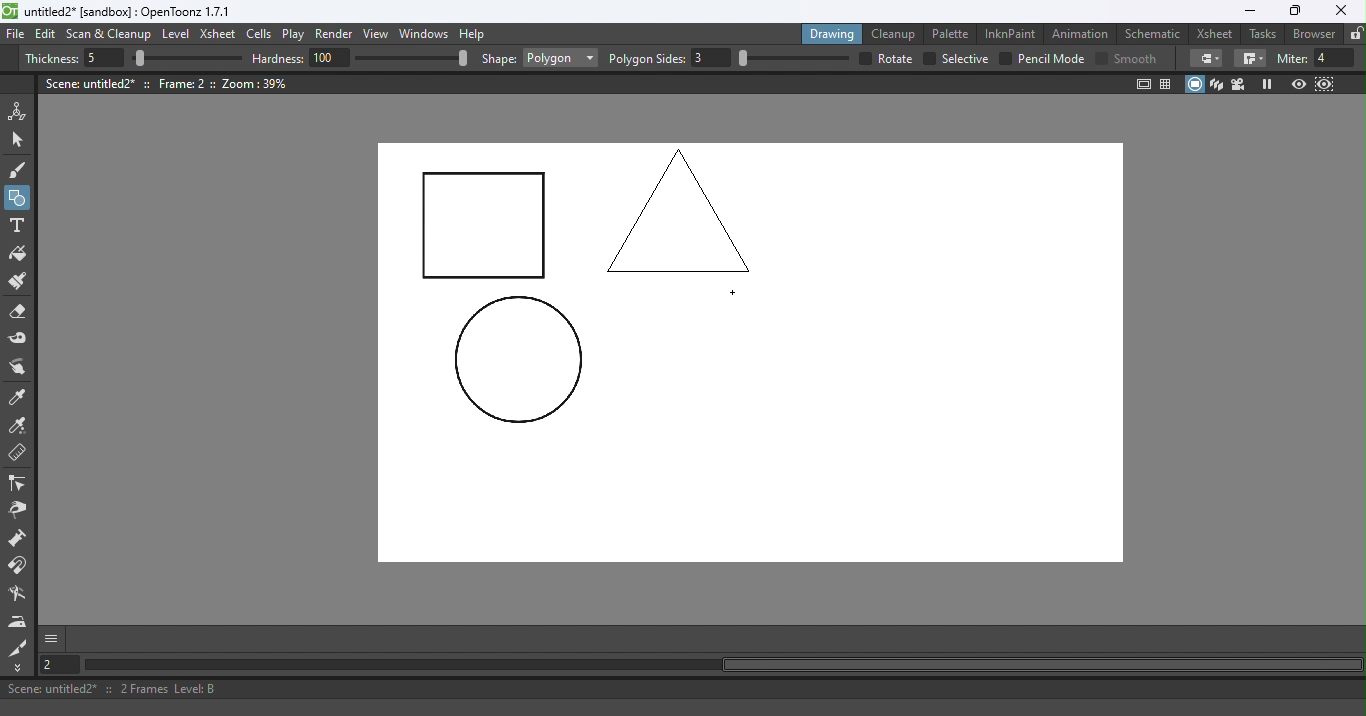 The width and height of the screenshot is (1366, 716). Describe the element at coordinates (262, 35) in the screenshot. I see `Cells` at that location.